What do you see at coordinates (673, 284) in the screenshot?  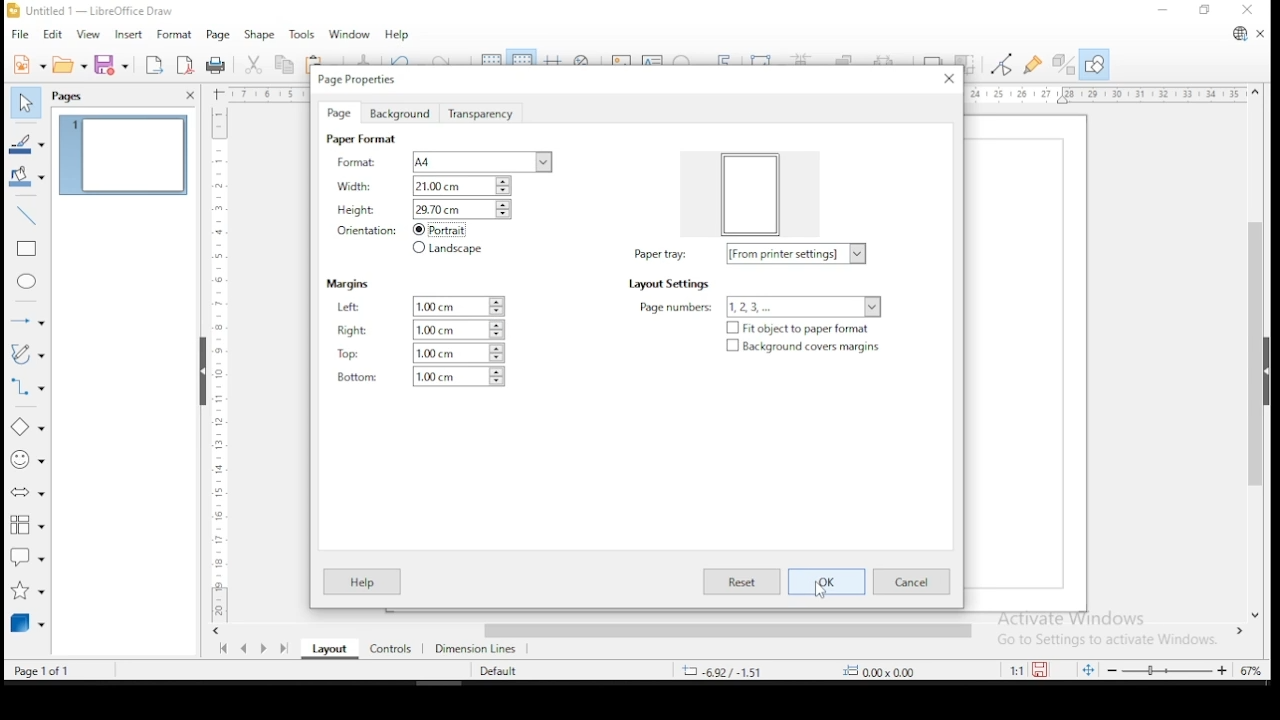 I see `layout settings` at bounding box center [673, 284].